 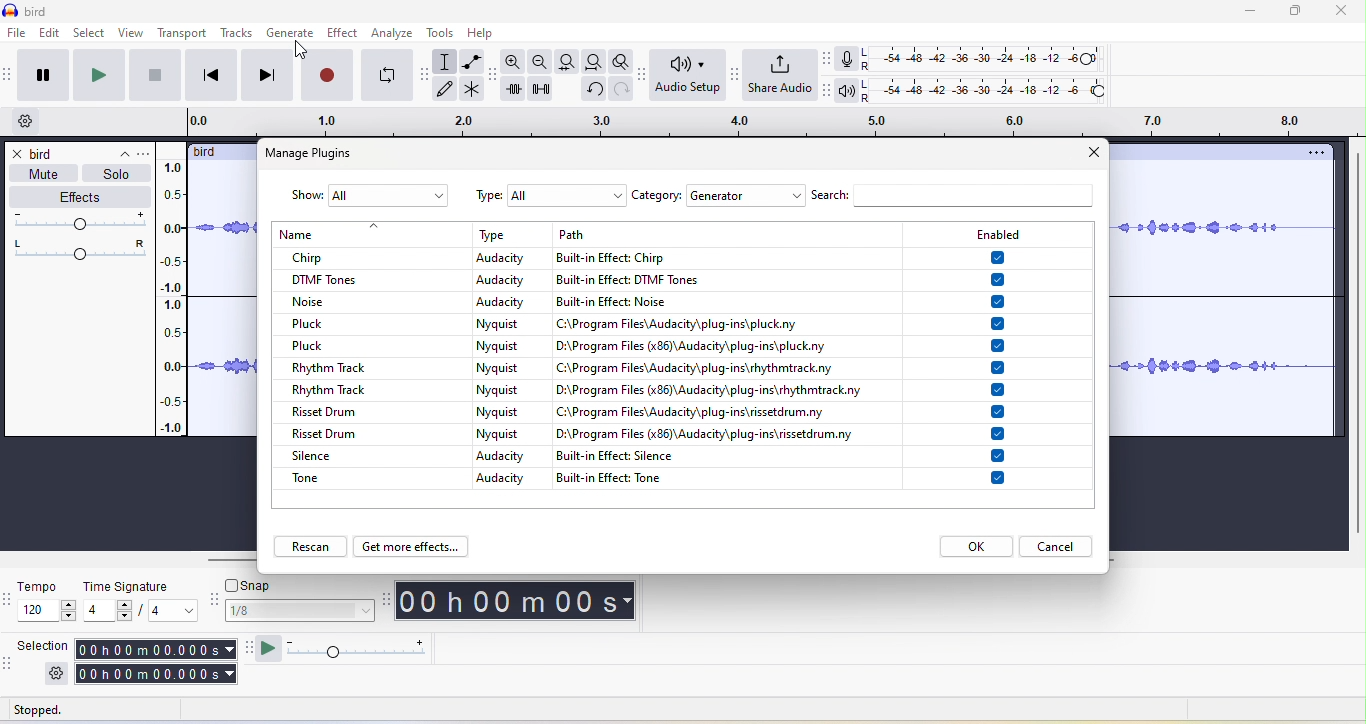 What do you see at coordinates (254, 585) in the screenshot?
I see `snap` at bounding box center [254, 585].